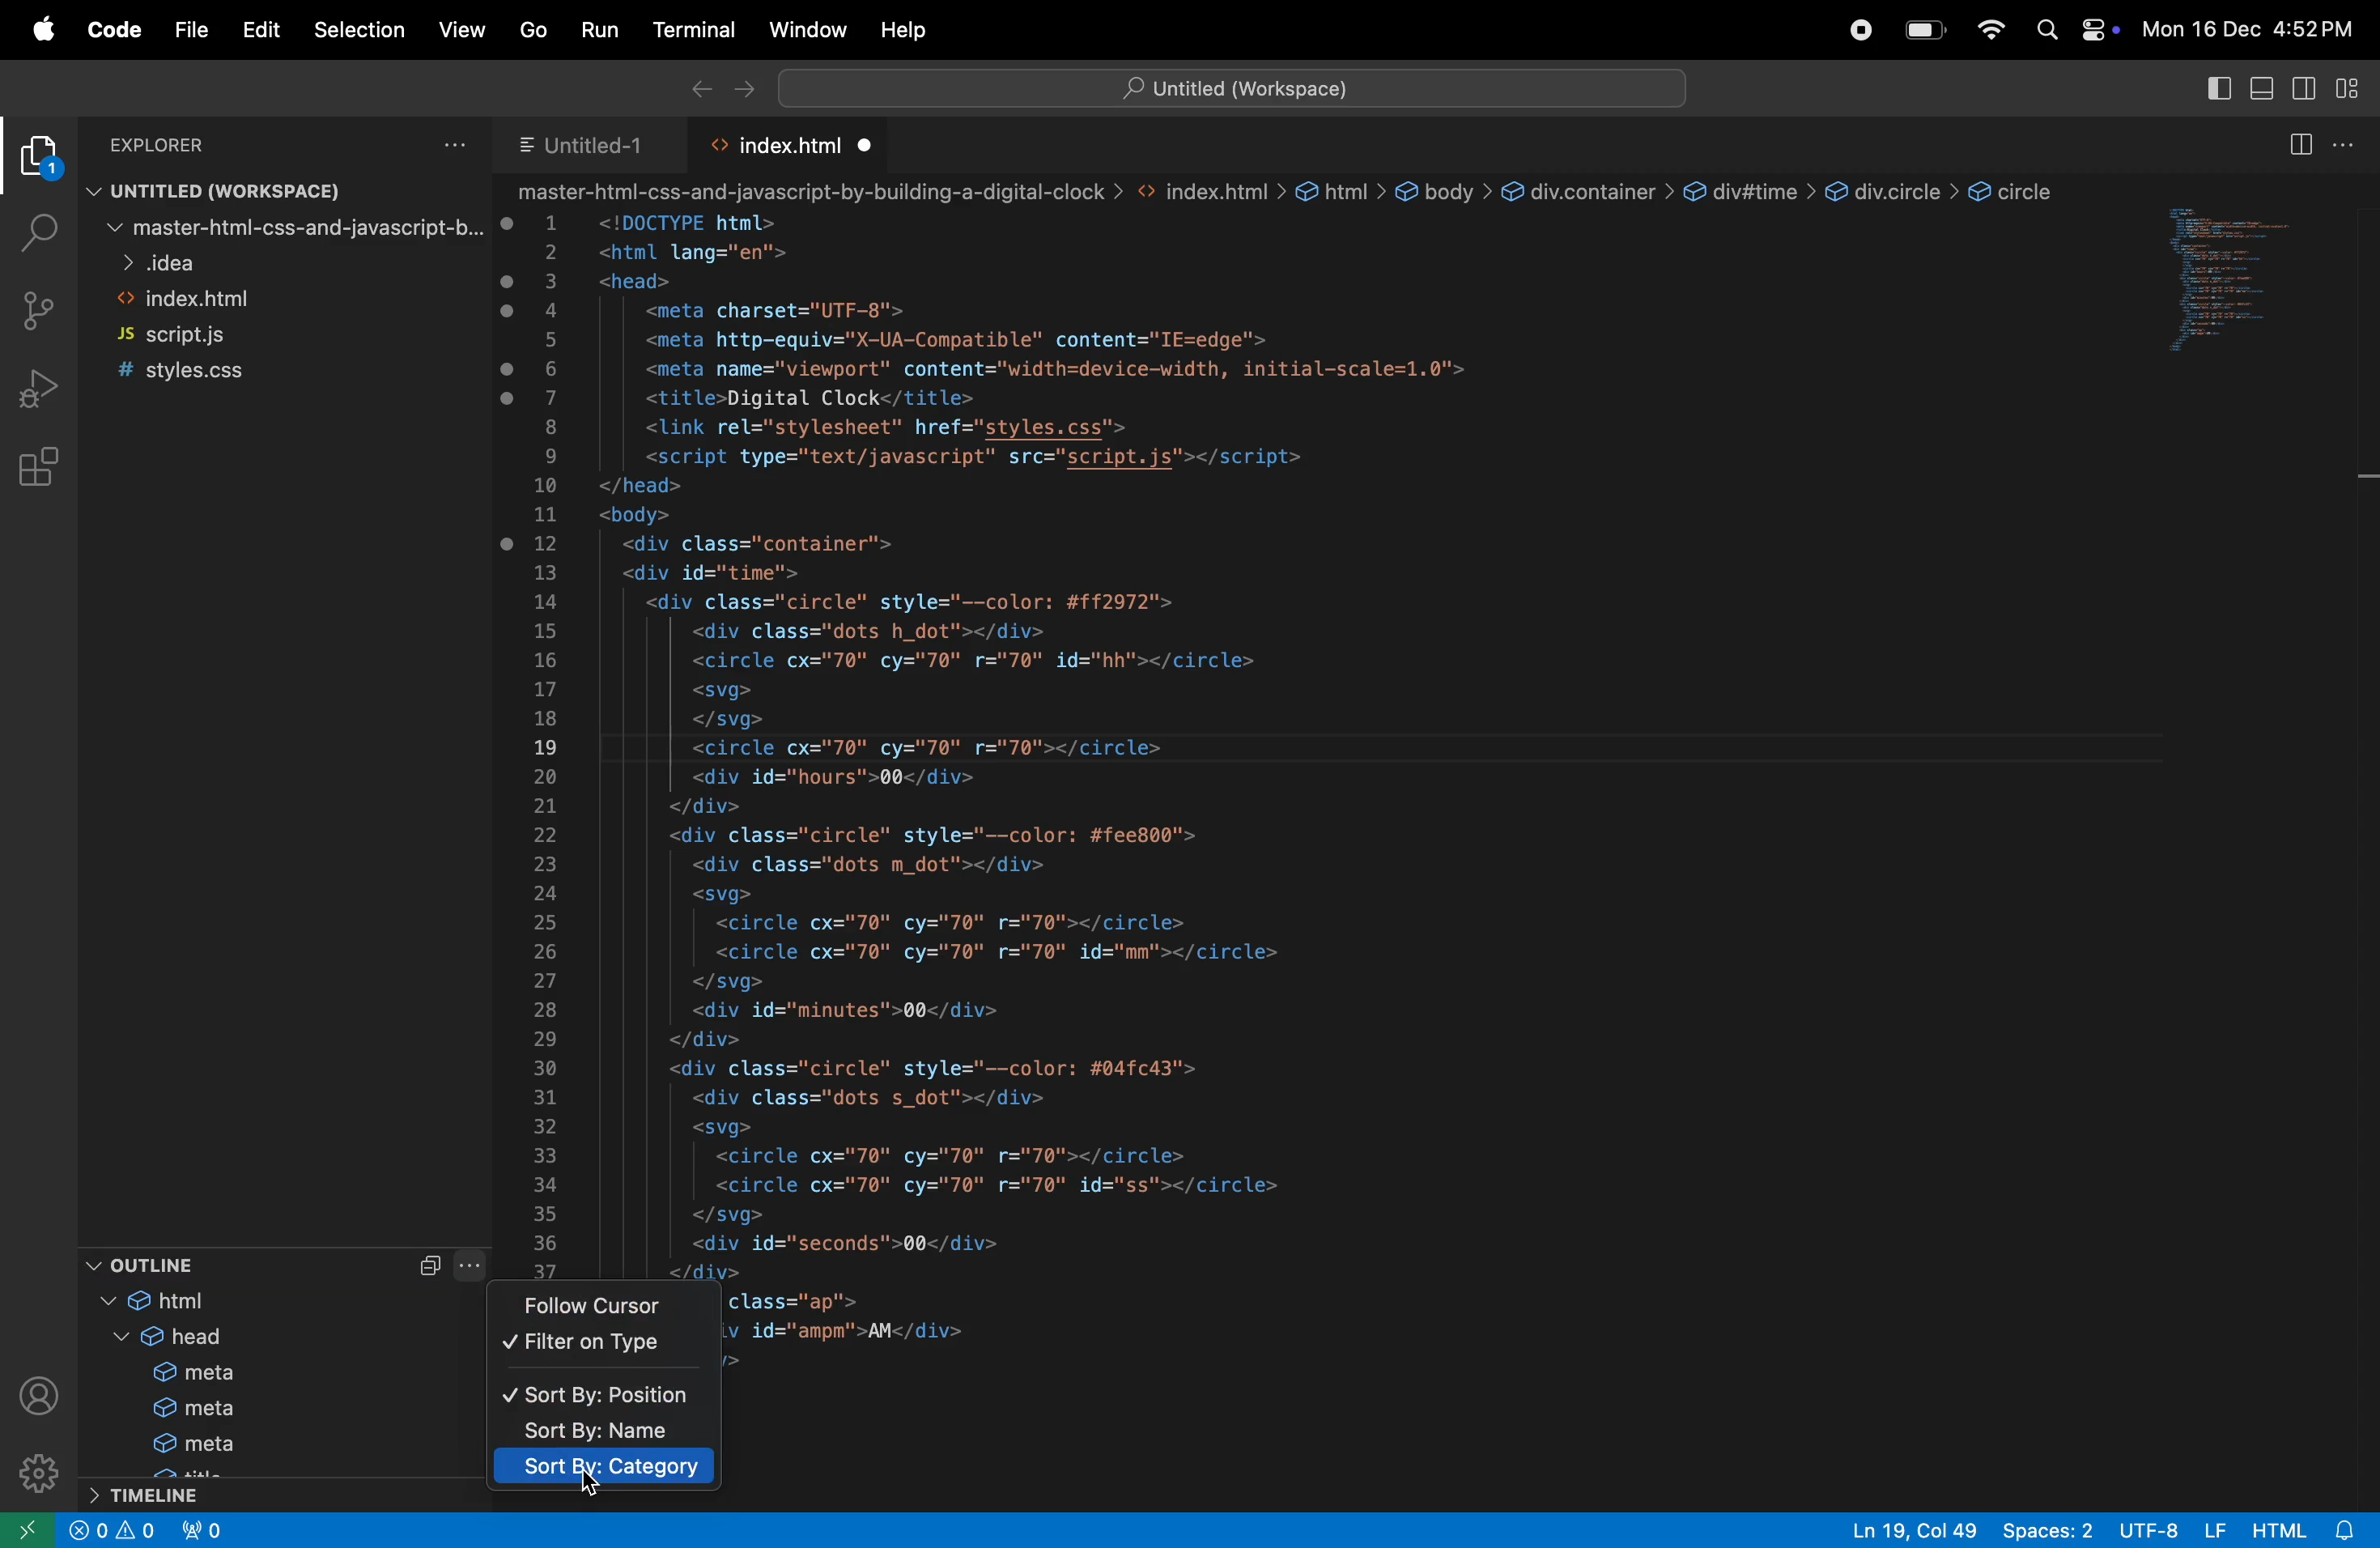 The width and height of the screenshot is (2380, 1548). Describe the element at coordinates (685, 30) in the screenshot. I see `terminal` at that location.